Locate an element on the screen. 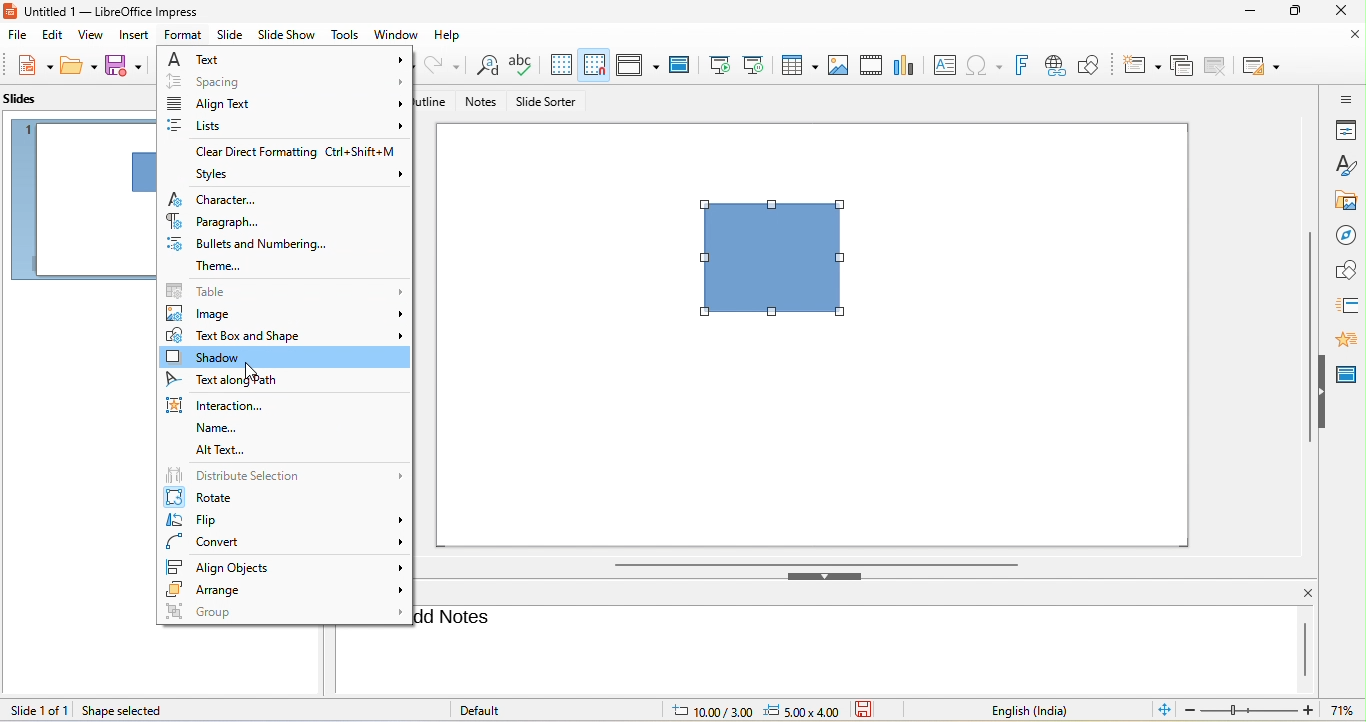 This screenshot has height=722, width=1366. name is located at coordinates (214, 428).